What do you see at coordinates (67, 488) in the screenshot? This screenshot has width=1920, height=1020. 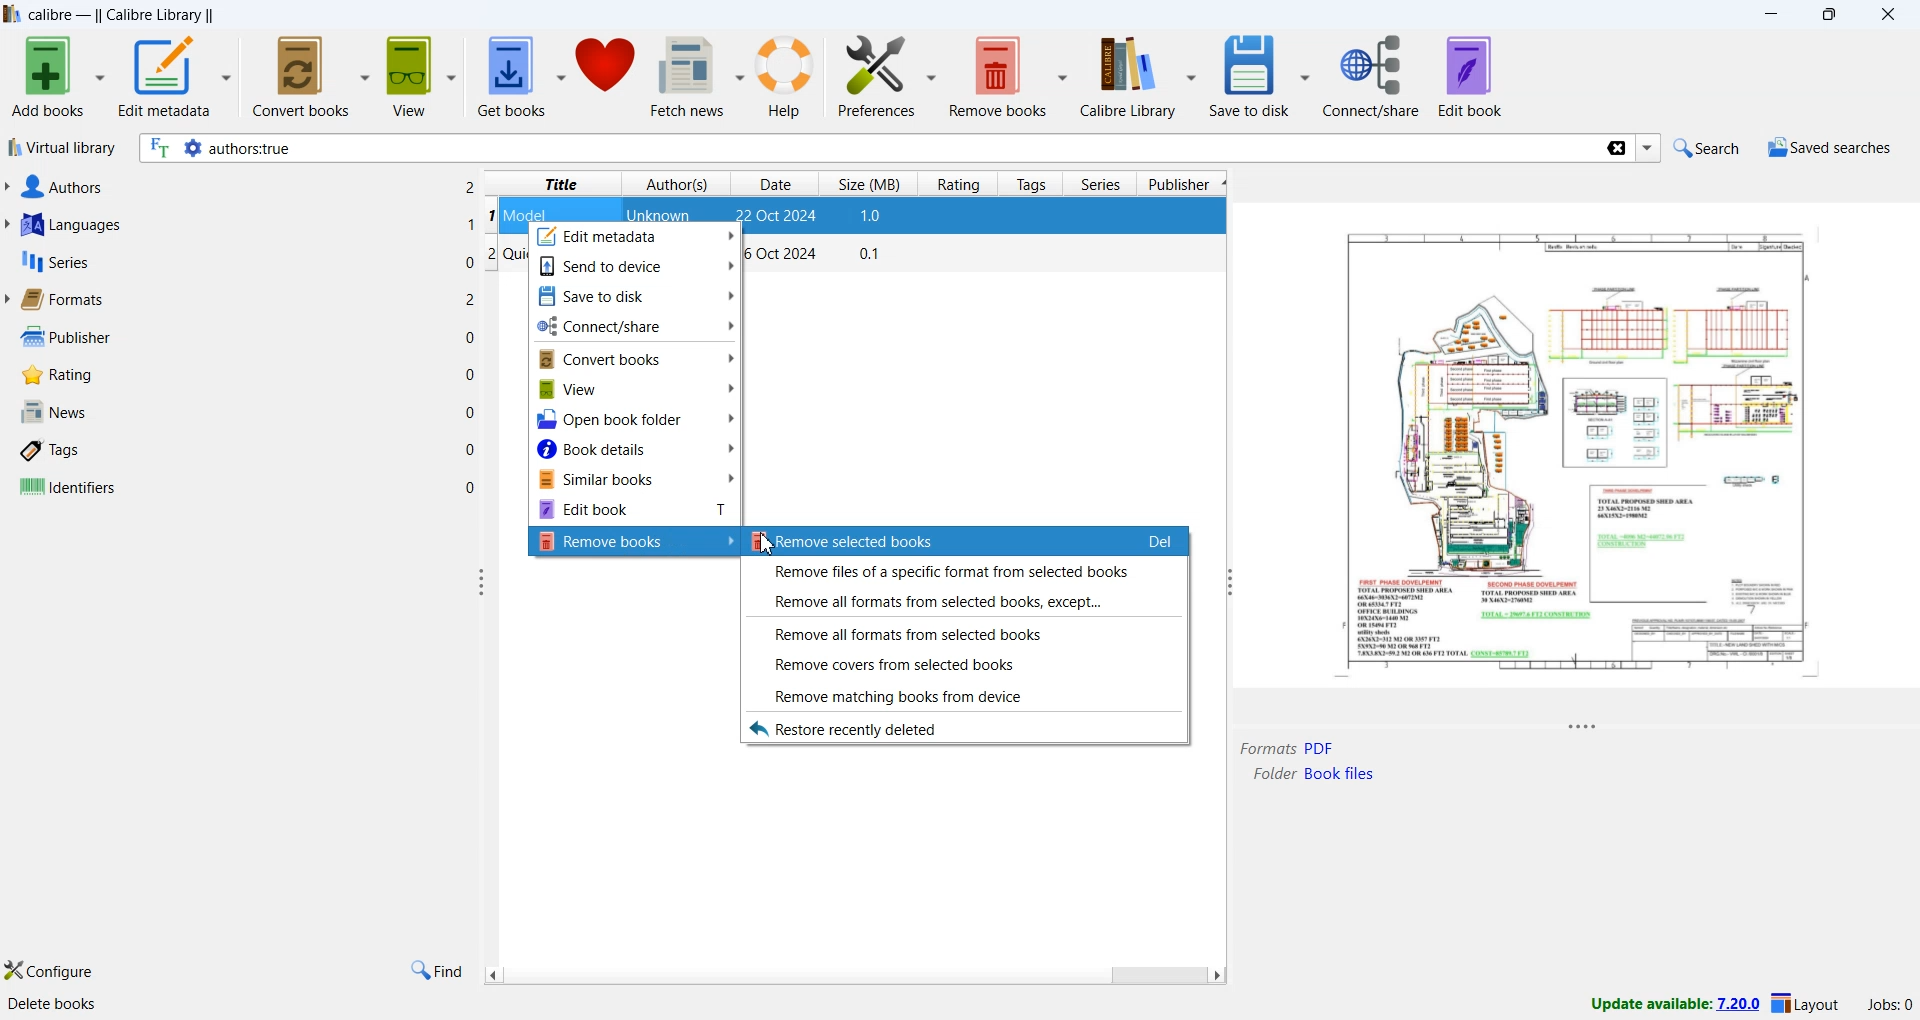 I see `identifiers` at bounding box center [67, 488].